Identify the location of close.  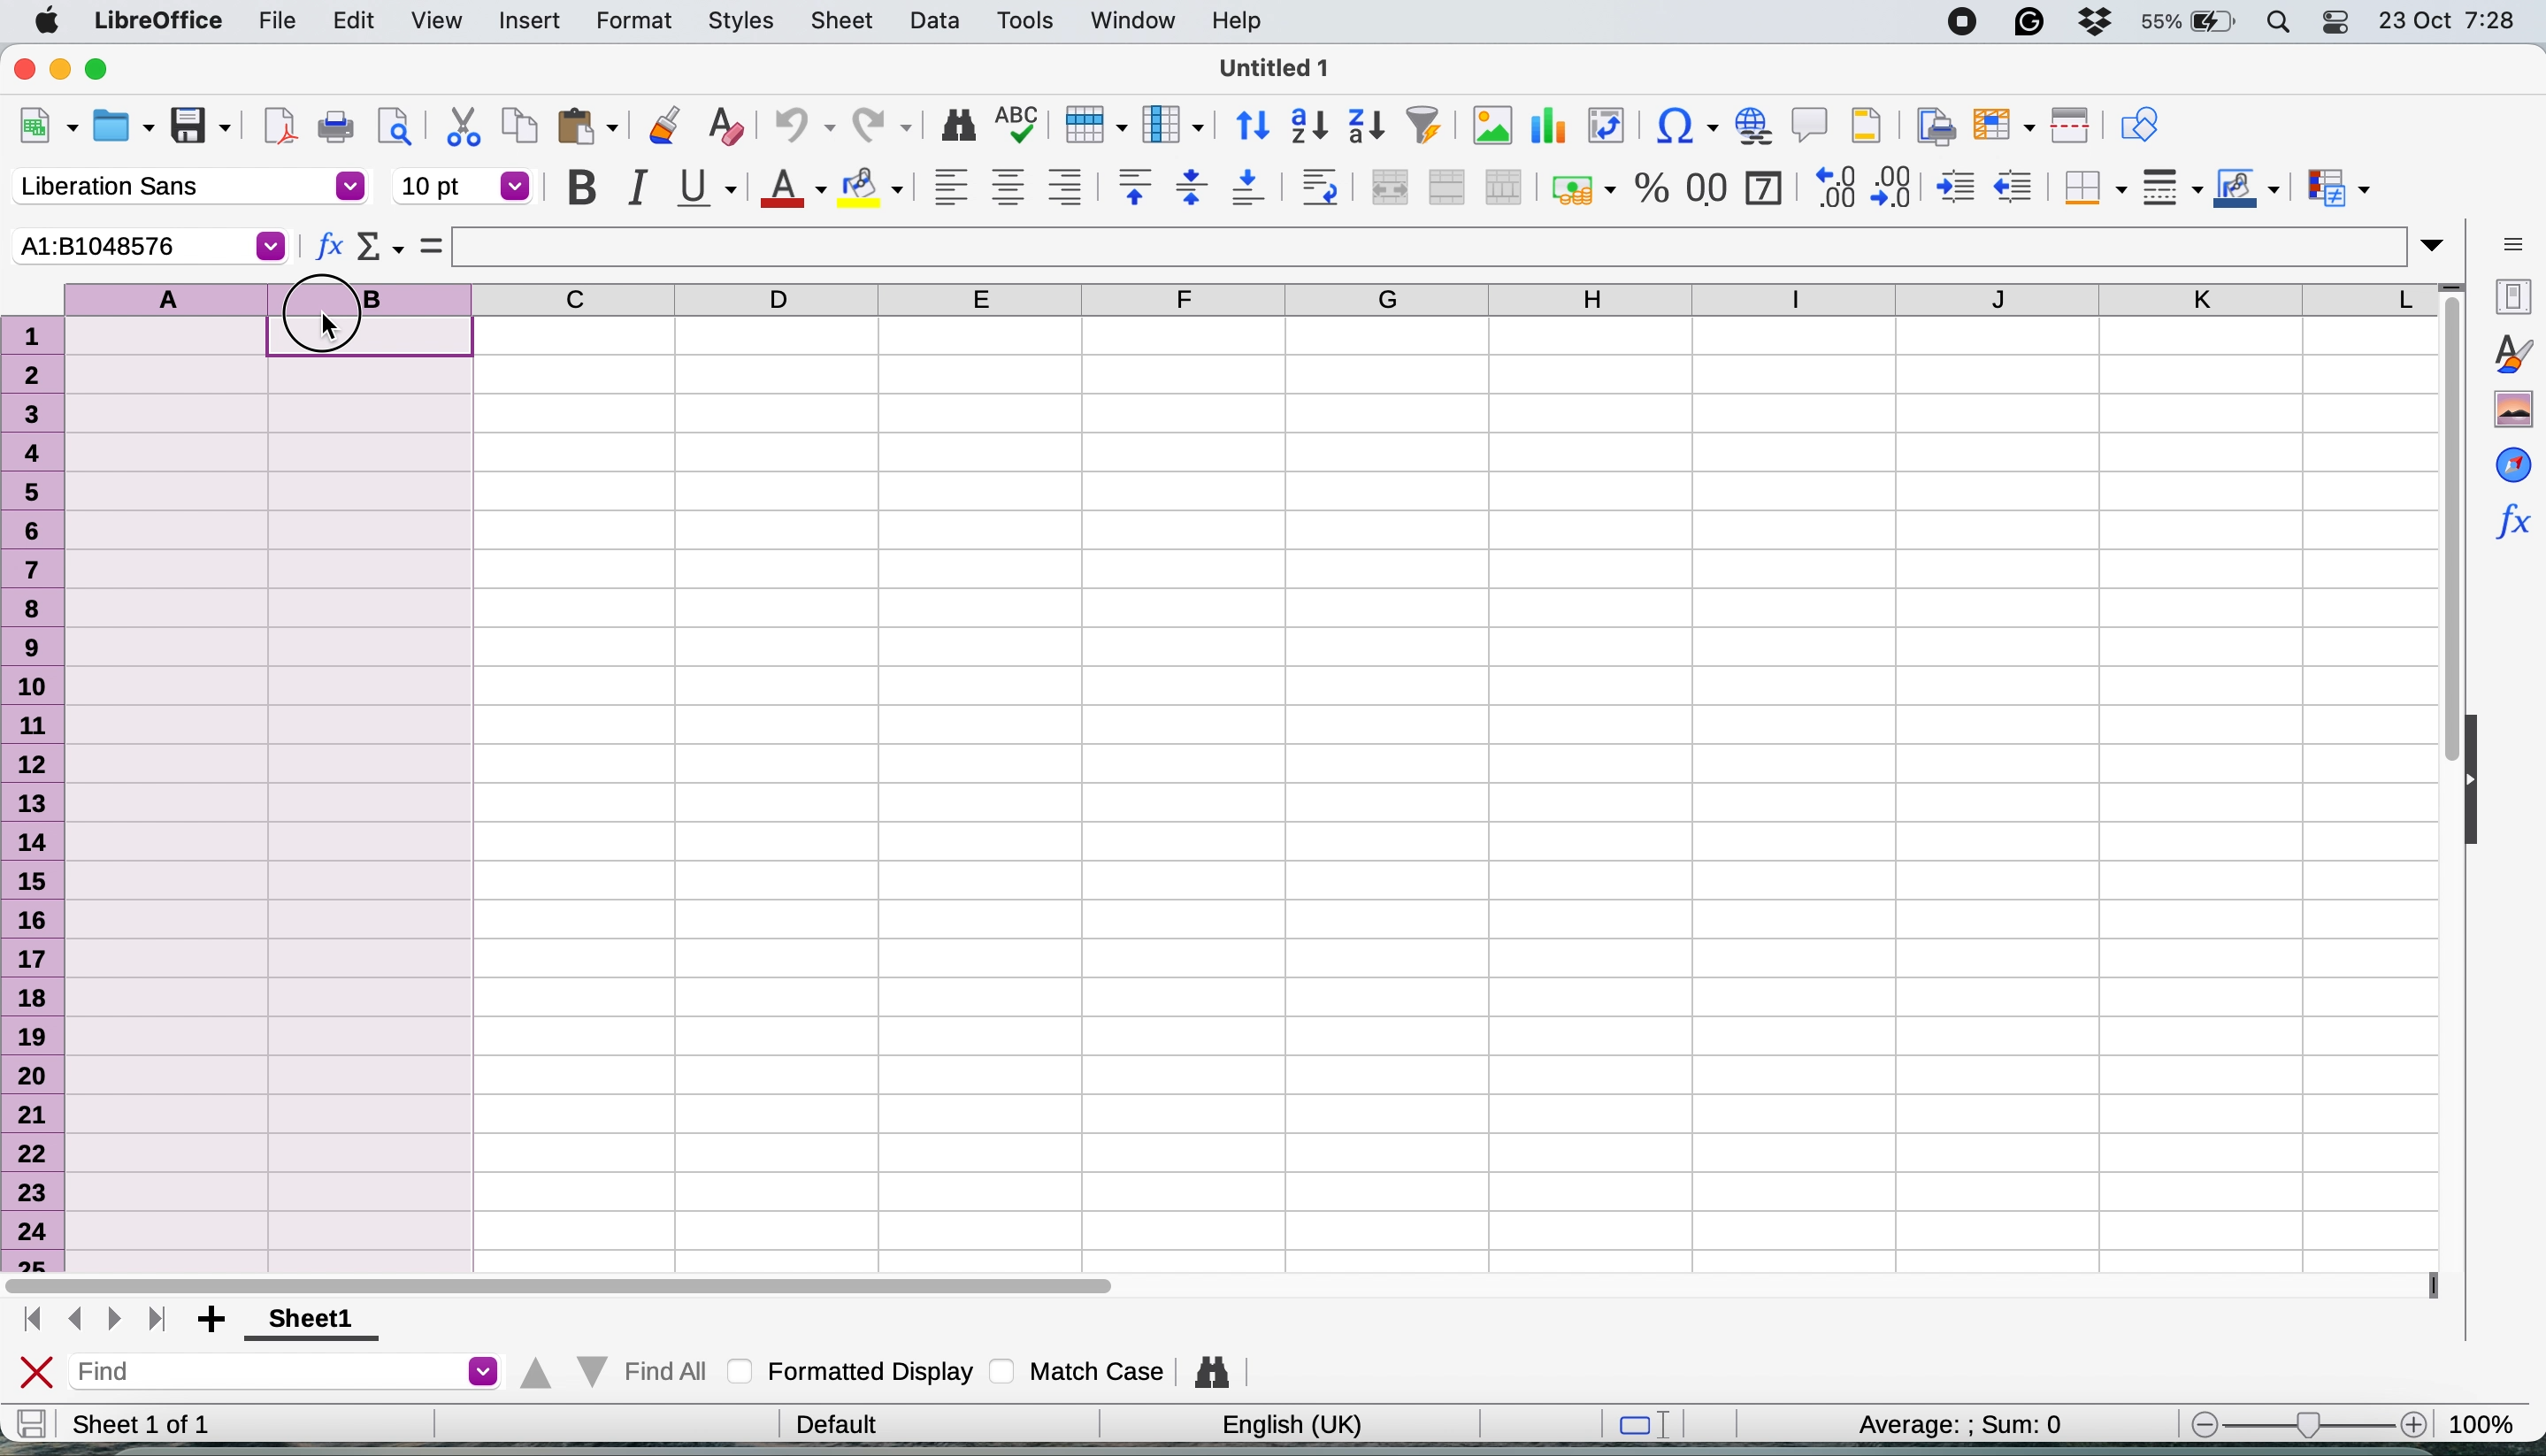
(20, 69).